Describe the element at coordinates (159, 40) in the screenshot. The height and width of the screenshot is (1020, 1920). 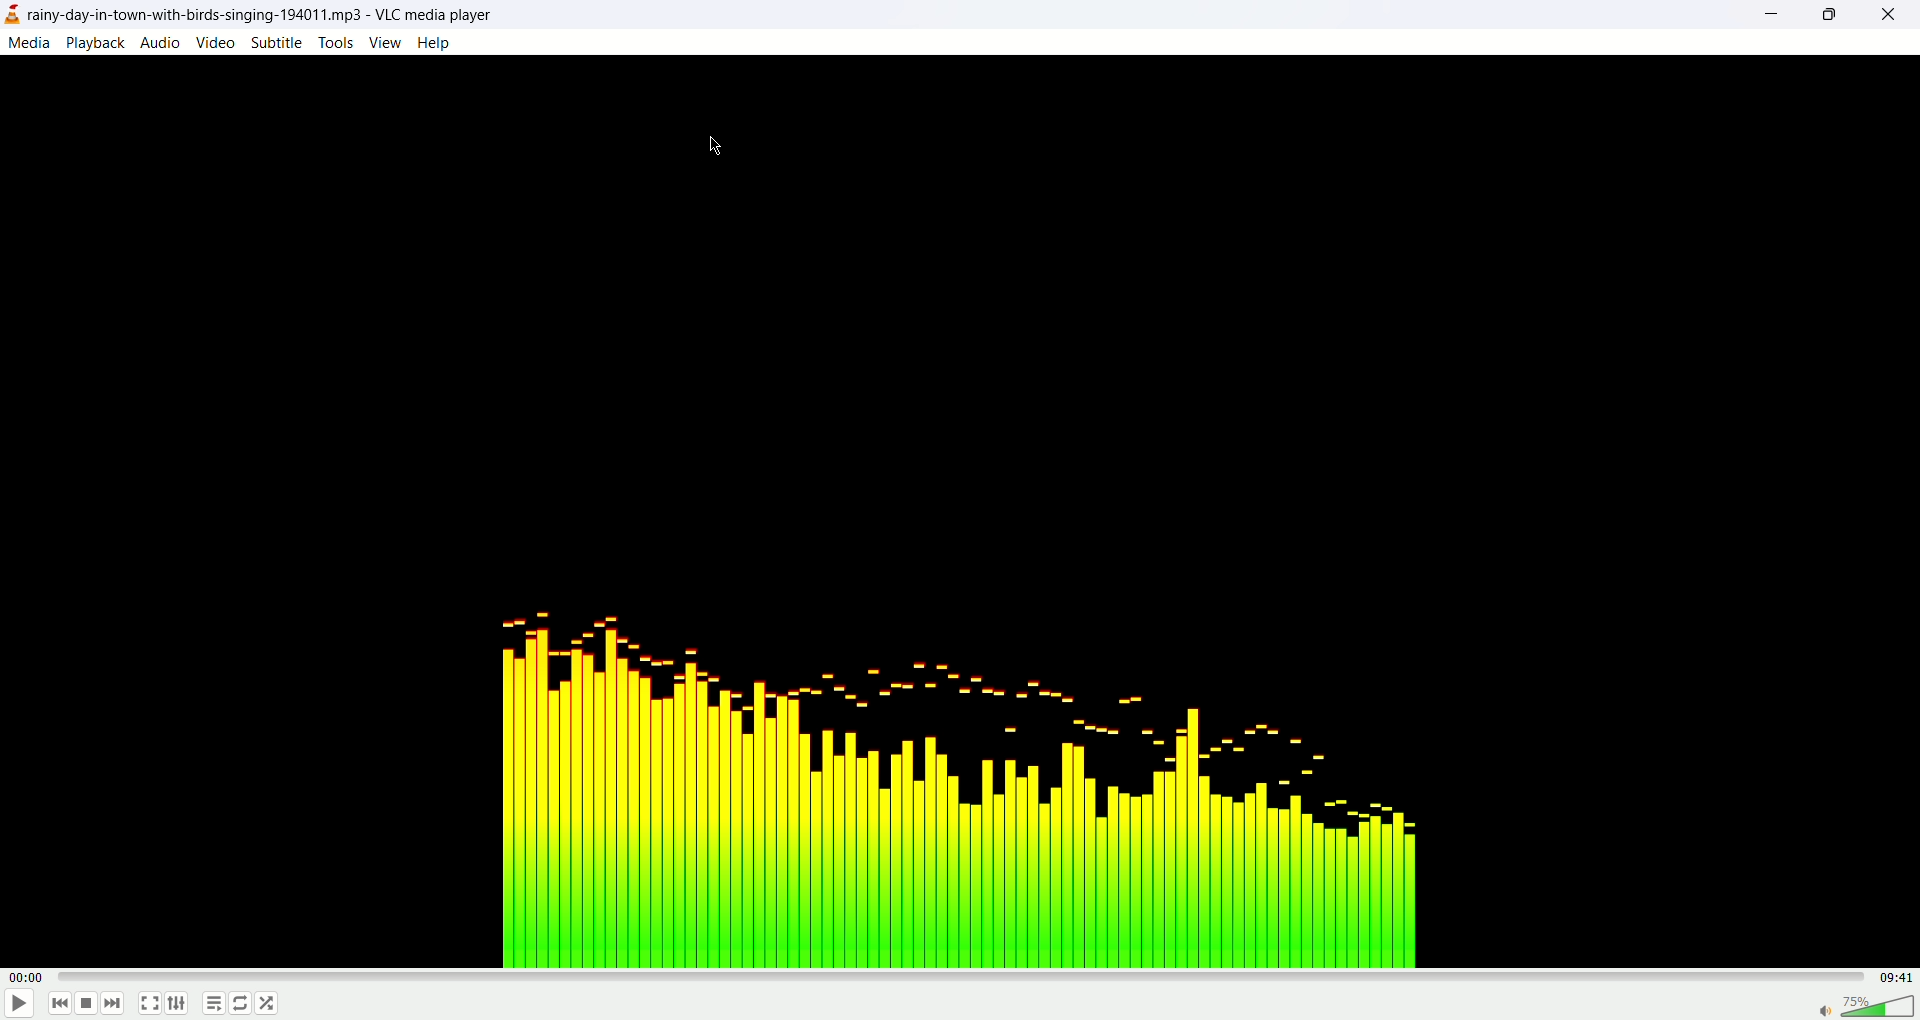
I see `audio` at that location.